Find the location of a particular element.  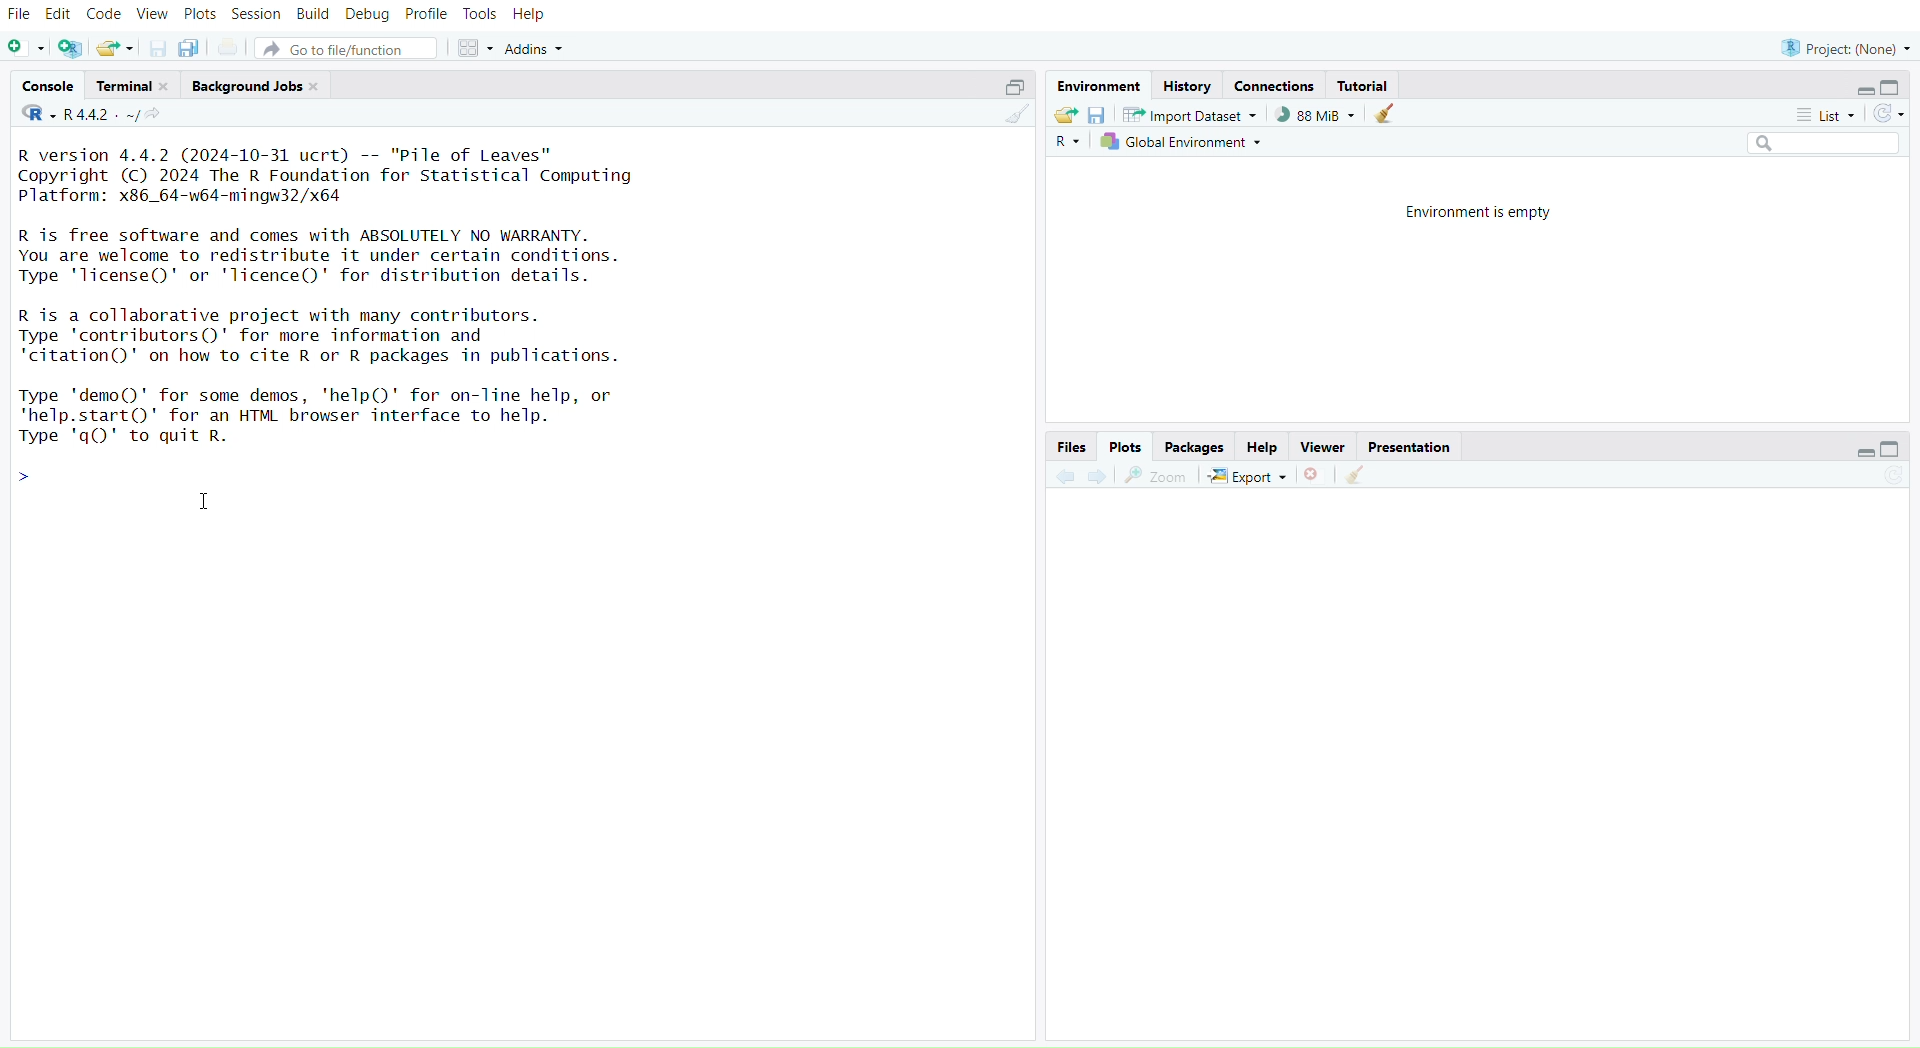

collapse is located at coordinates (1893, 448).